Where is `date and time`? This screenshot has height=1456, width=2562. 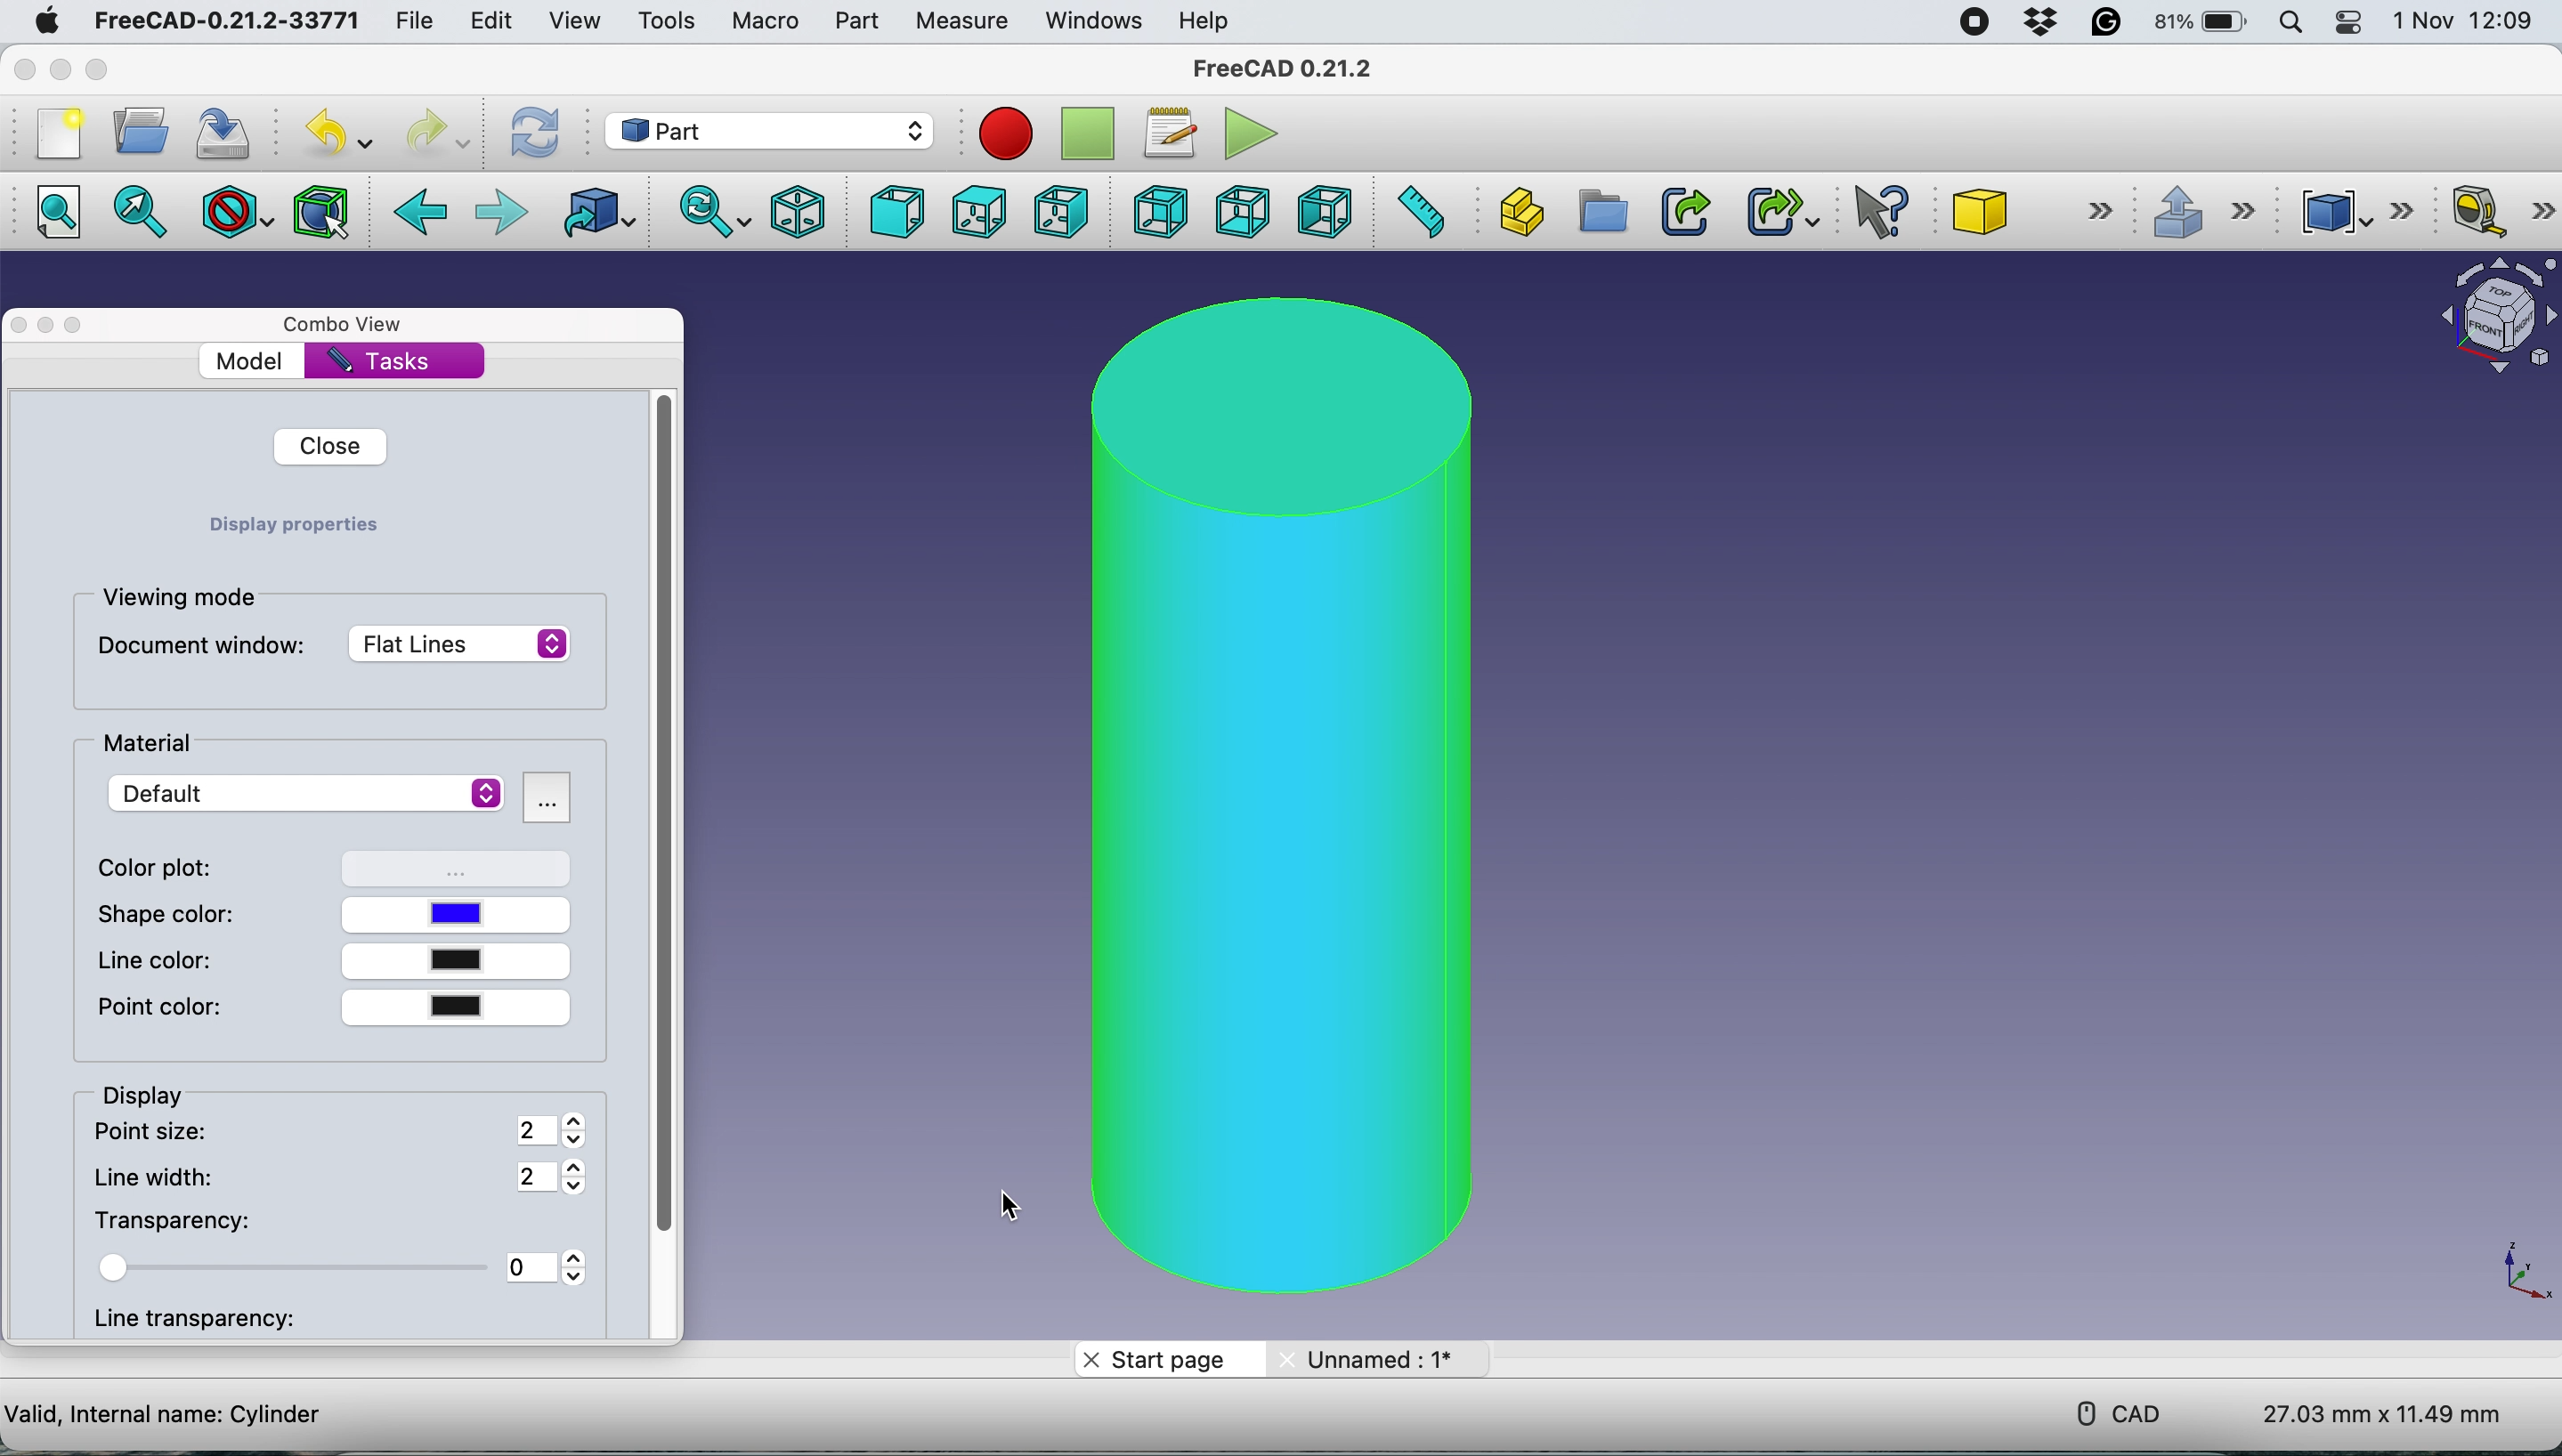 date and time is located at coordinates (2463, 21).